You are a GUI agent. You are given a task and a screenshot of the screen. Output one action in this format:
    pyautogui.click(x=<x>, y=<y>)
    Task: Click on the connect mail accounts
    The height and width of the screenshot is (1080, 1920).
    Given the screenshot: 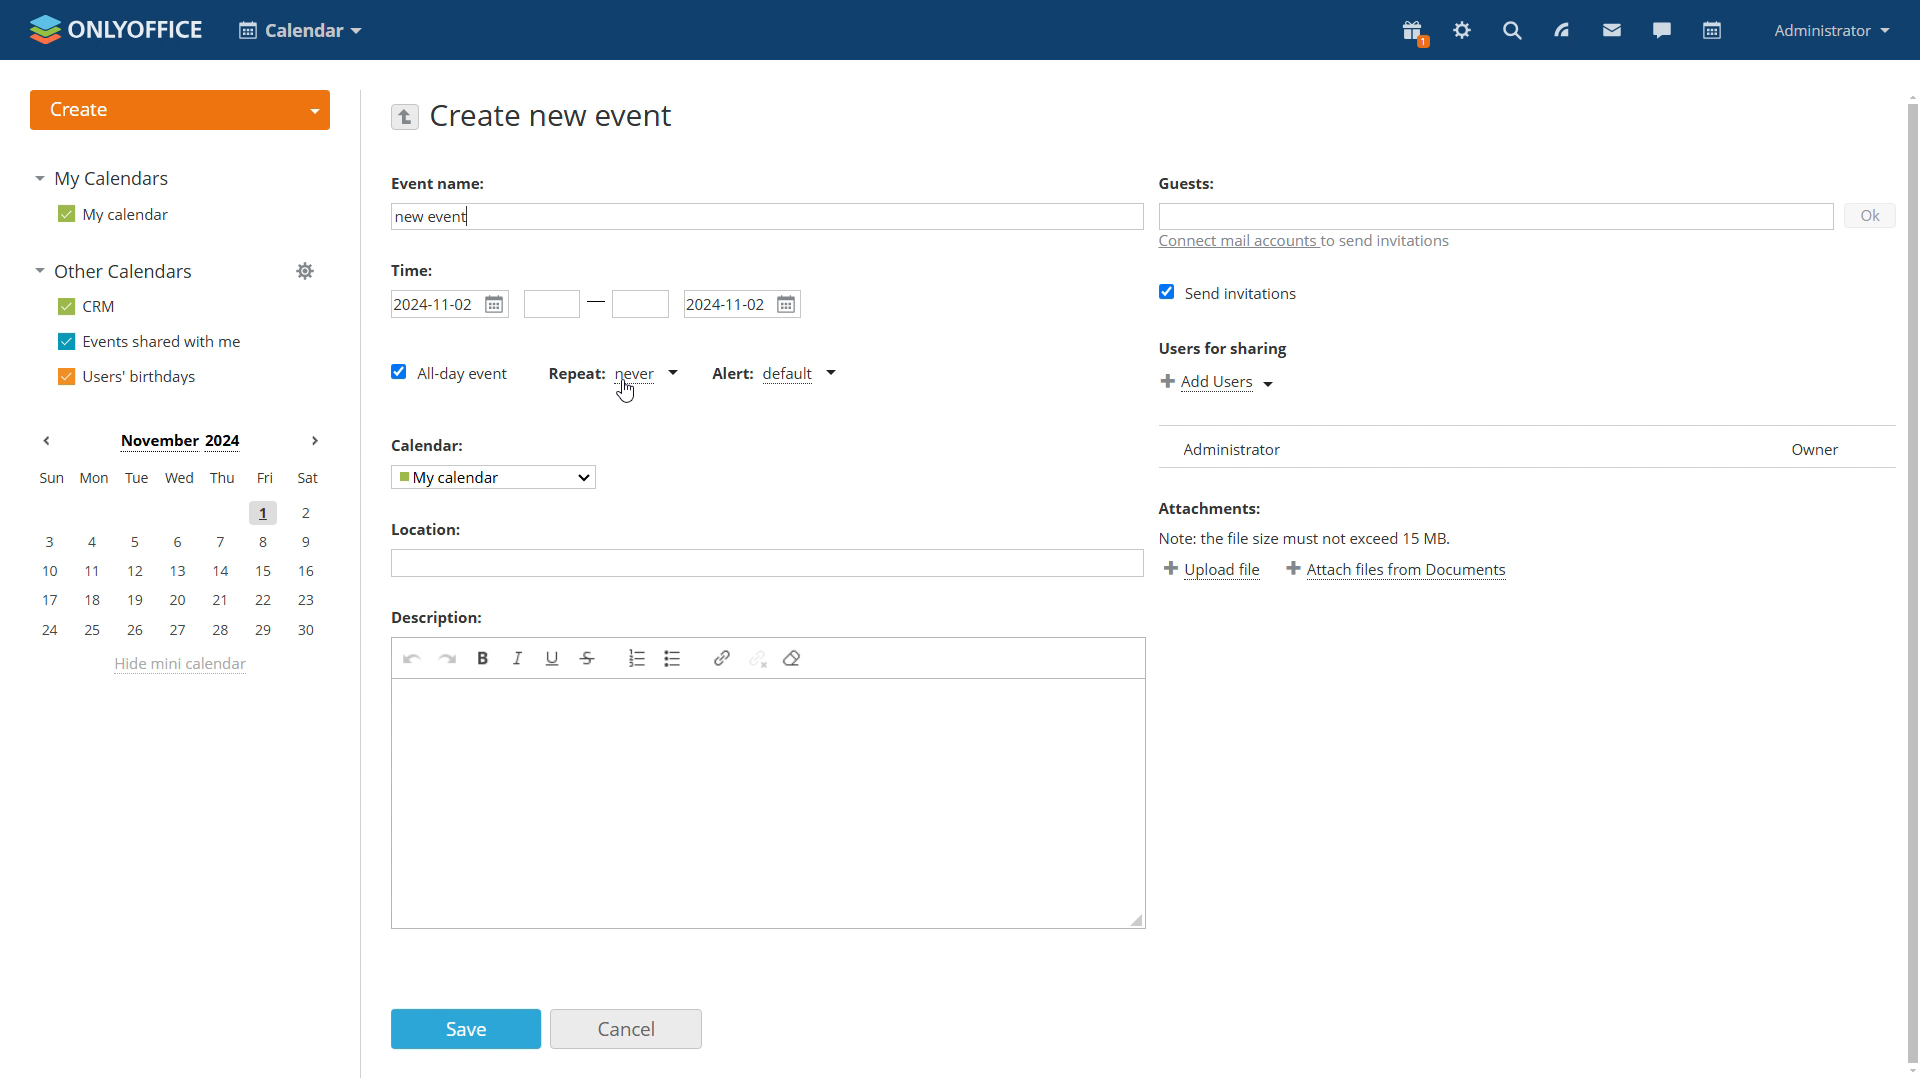 What is the action you would take?
    pyautogui.click(x=1304, y=244)
    